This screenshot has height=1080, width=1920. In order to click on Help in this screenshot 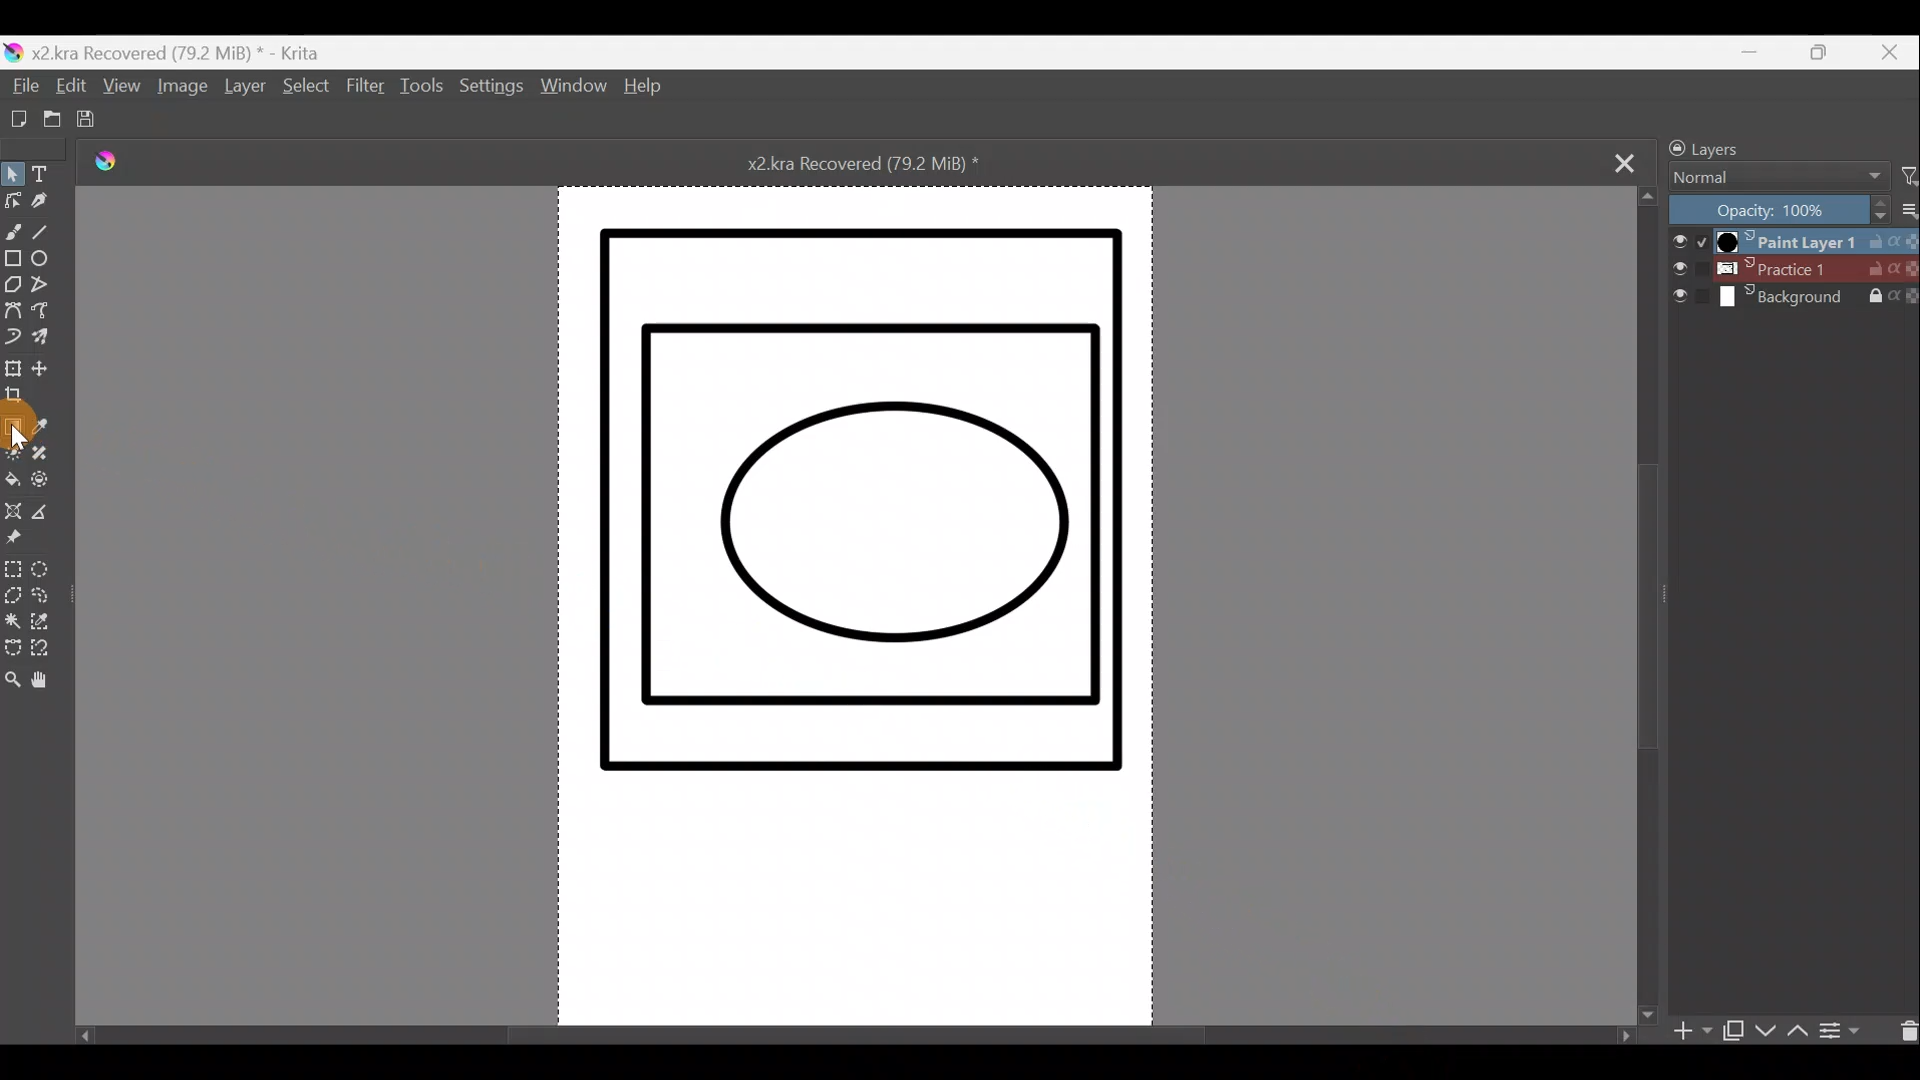, I will do `click(644, 89)`.